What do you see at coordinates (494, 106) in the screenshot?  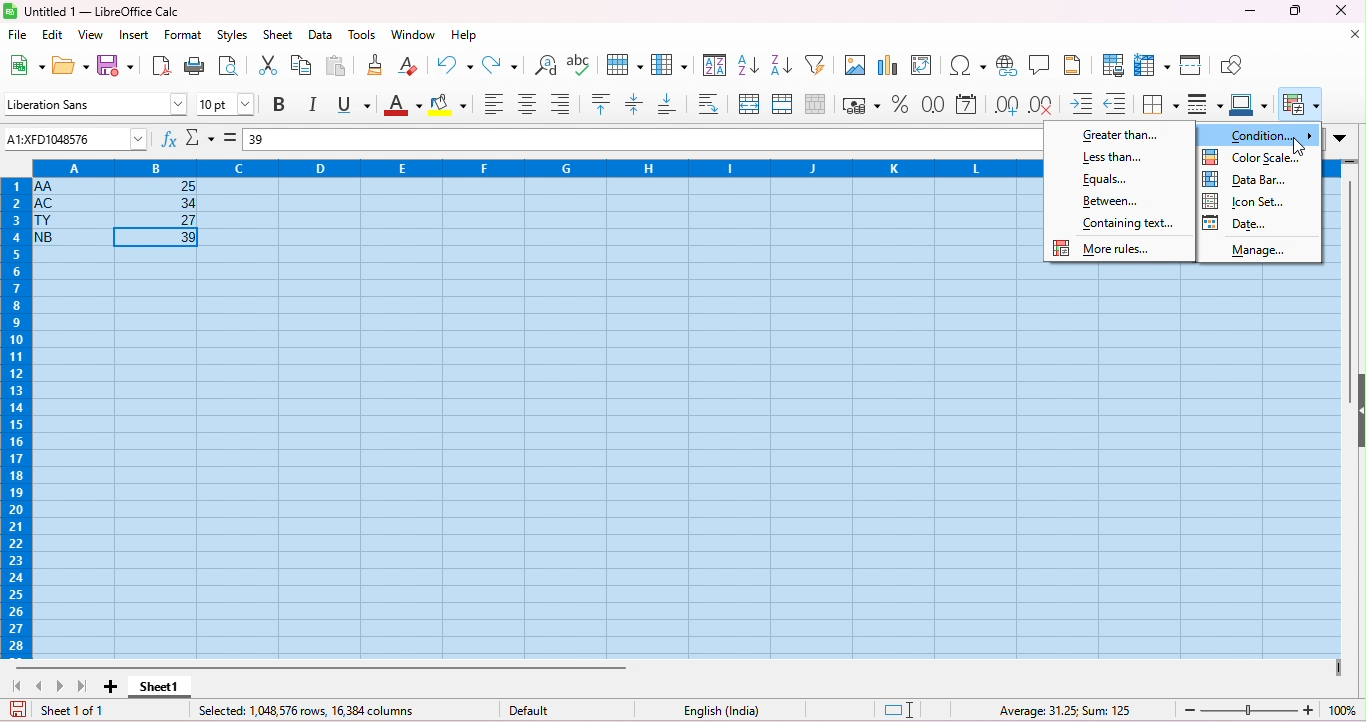 I see `align left` at bounding box center [494, 106].